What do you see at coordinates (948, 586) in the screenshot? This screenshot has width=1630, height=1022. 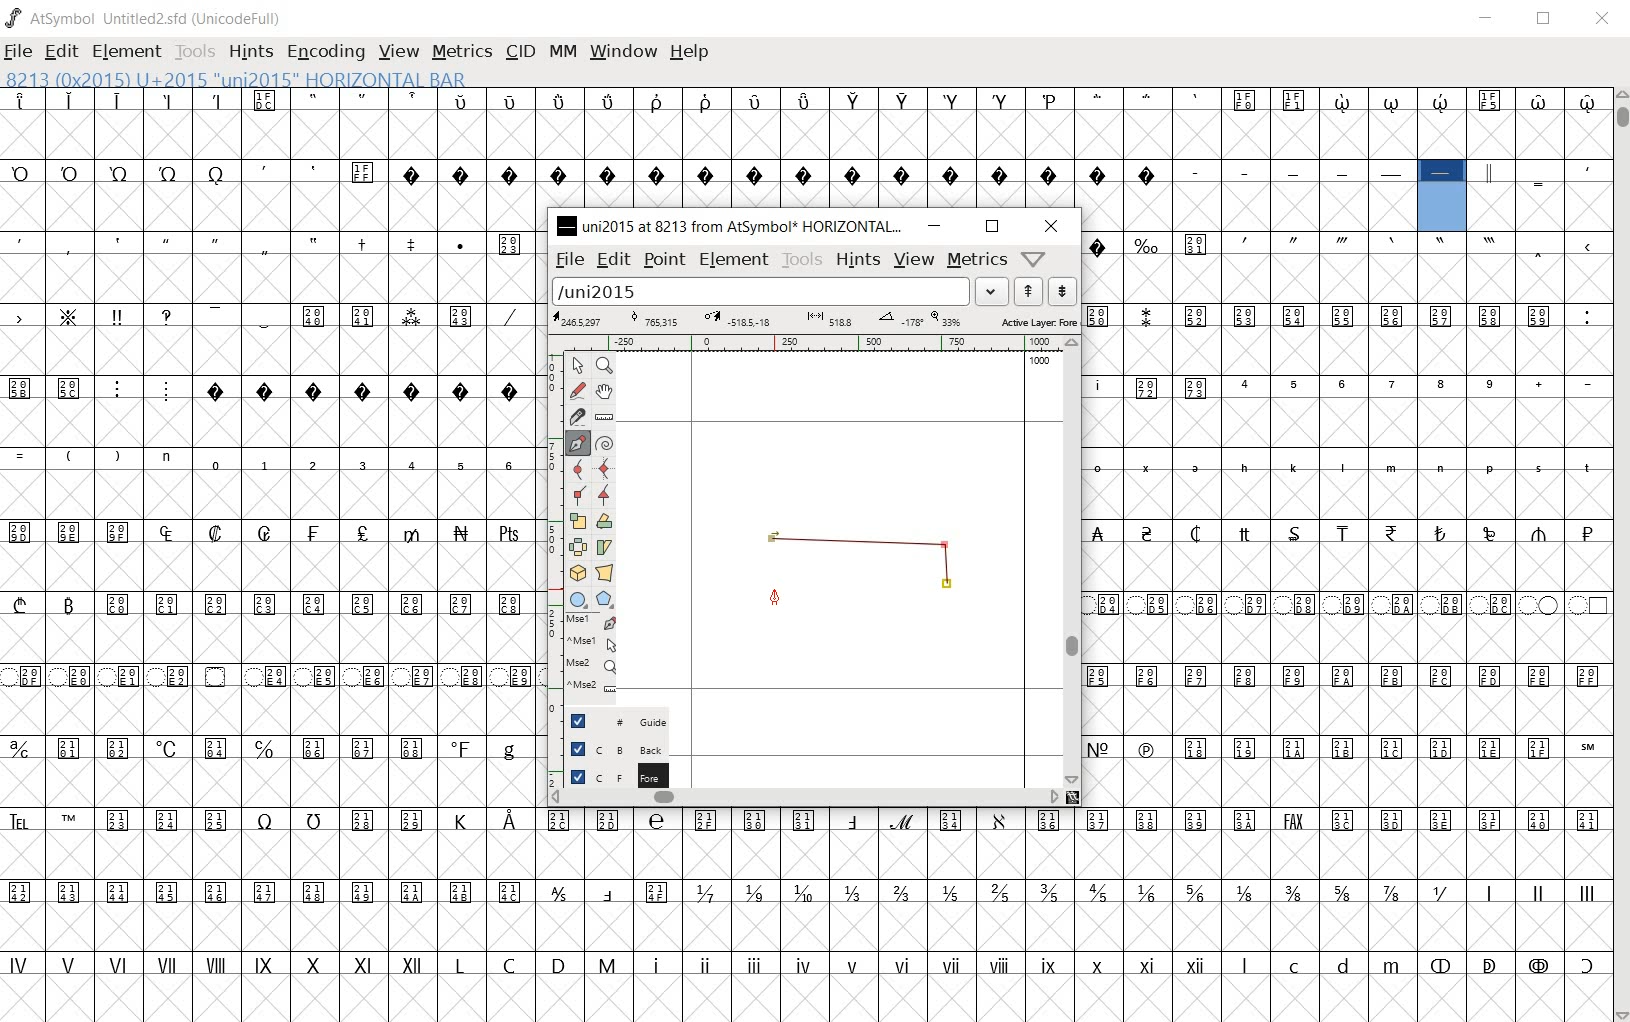 I see `added point` at bounding box center [948, 586].